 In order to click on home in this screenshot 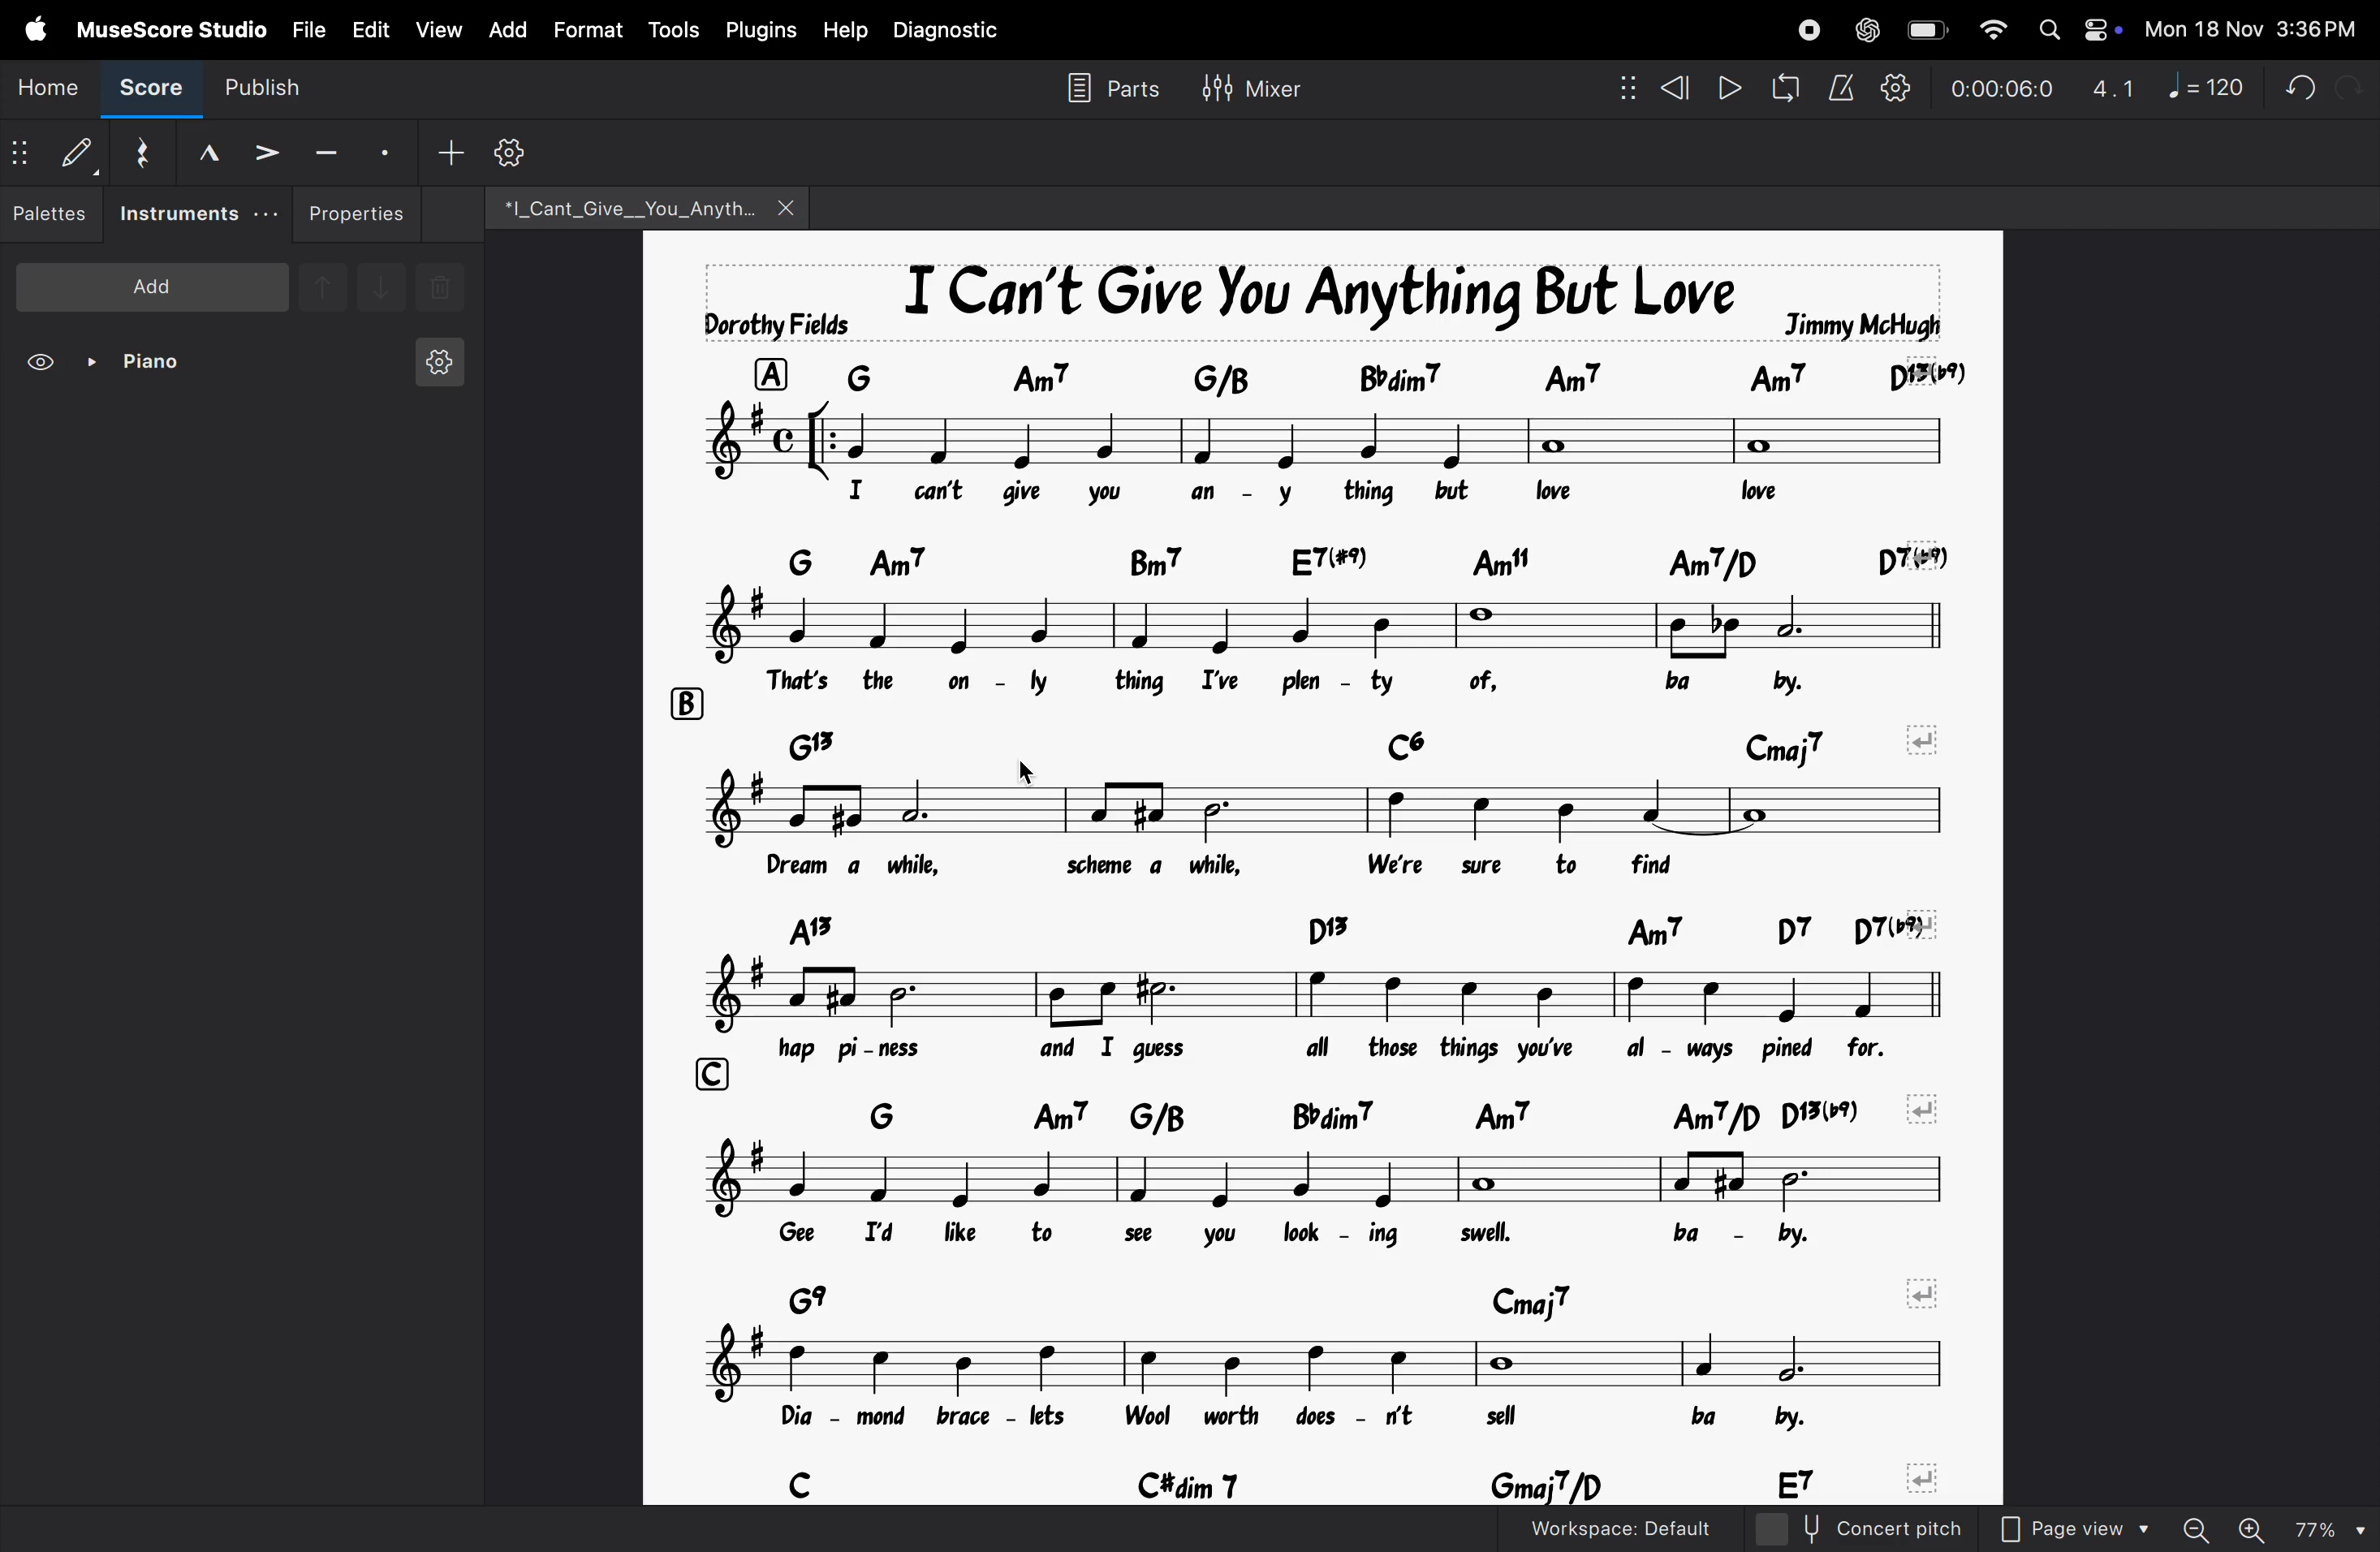, I will do `click(44, 85)`.